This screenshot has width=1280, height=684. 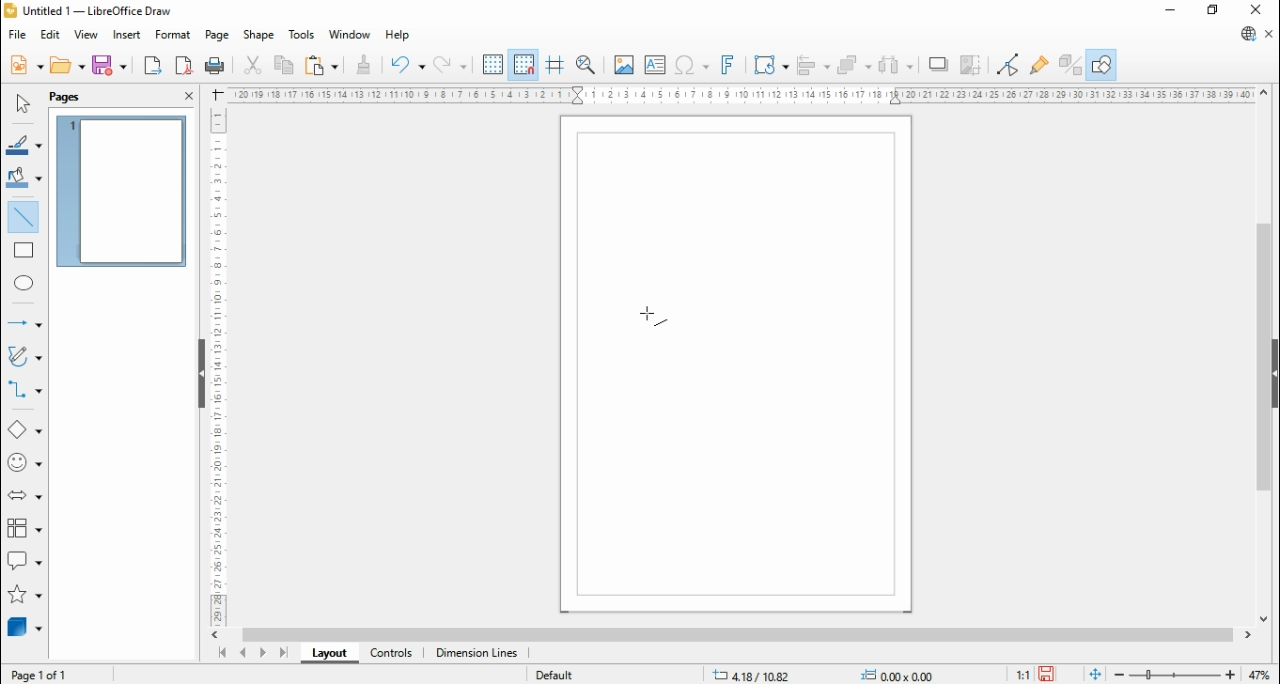 What do you see at coordinates (555, 675) in the screenshot?
I see `default` at bounding box center [555, 675].